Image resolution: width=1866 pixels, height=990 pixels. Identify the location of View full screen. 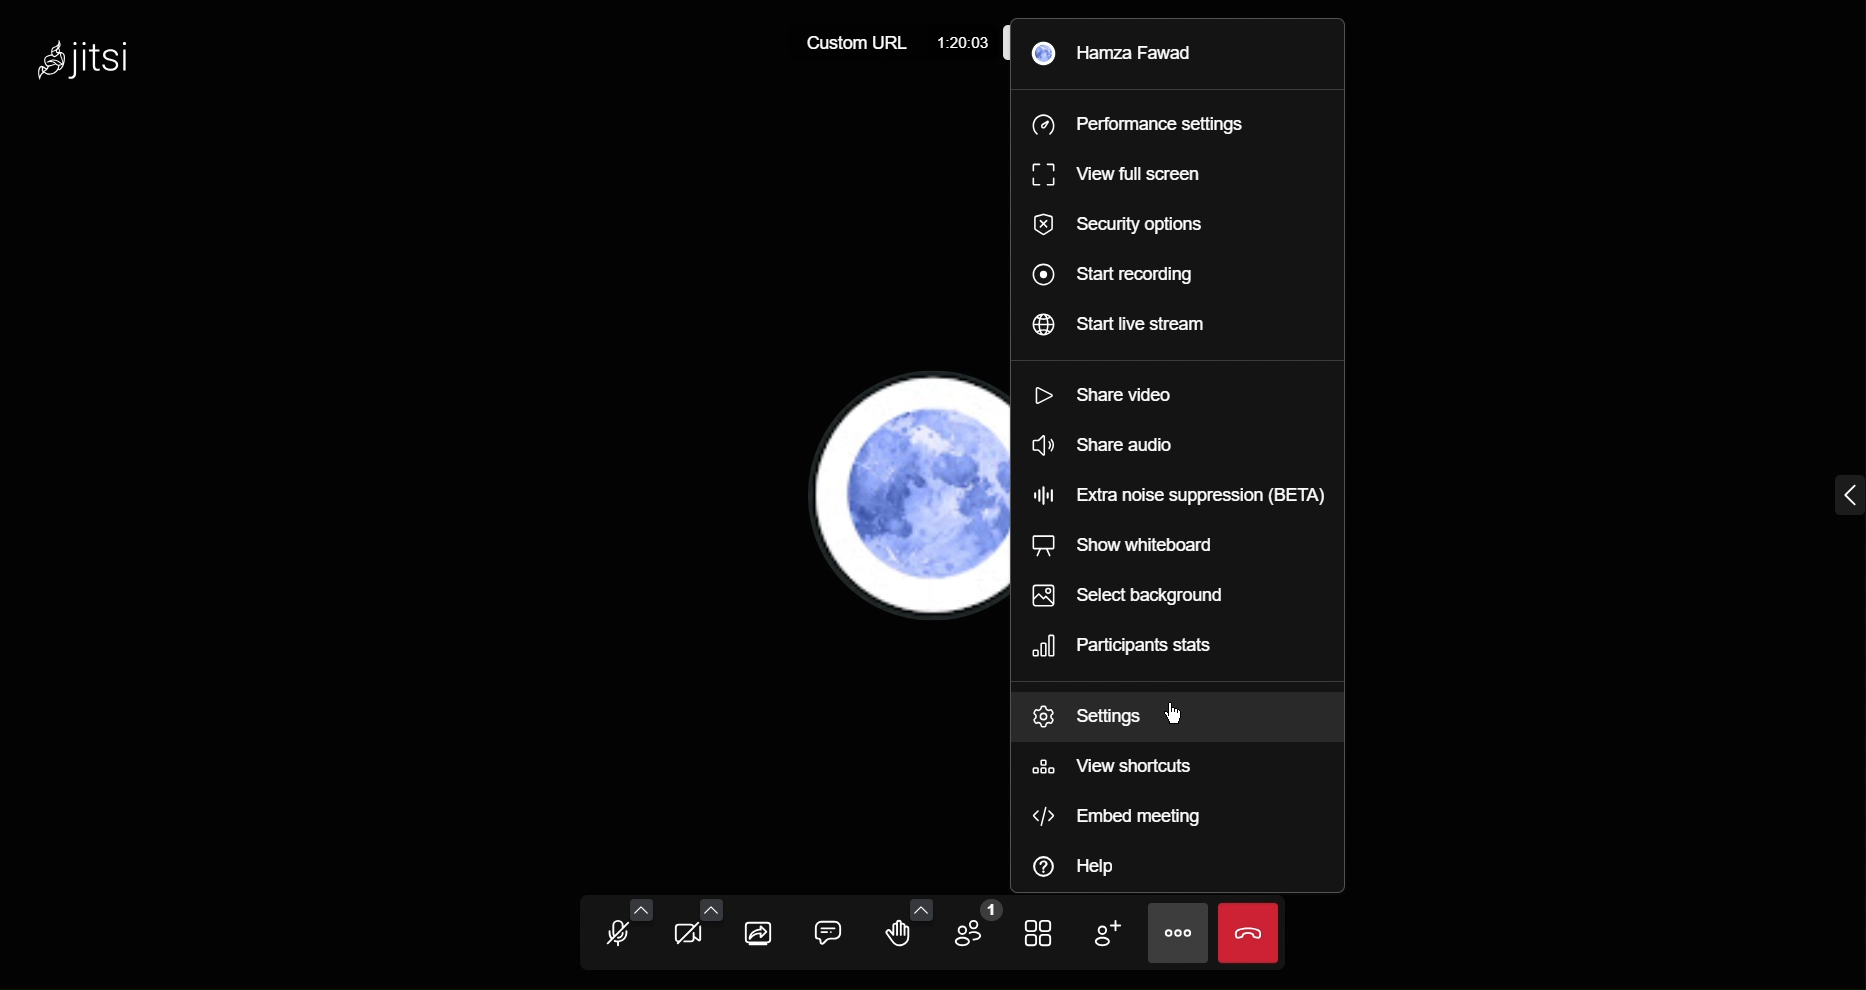
(1124, 175).